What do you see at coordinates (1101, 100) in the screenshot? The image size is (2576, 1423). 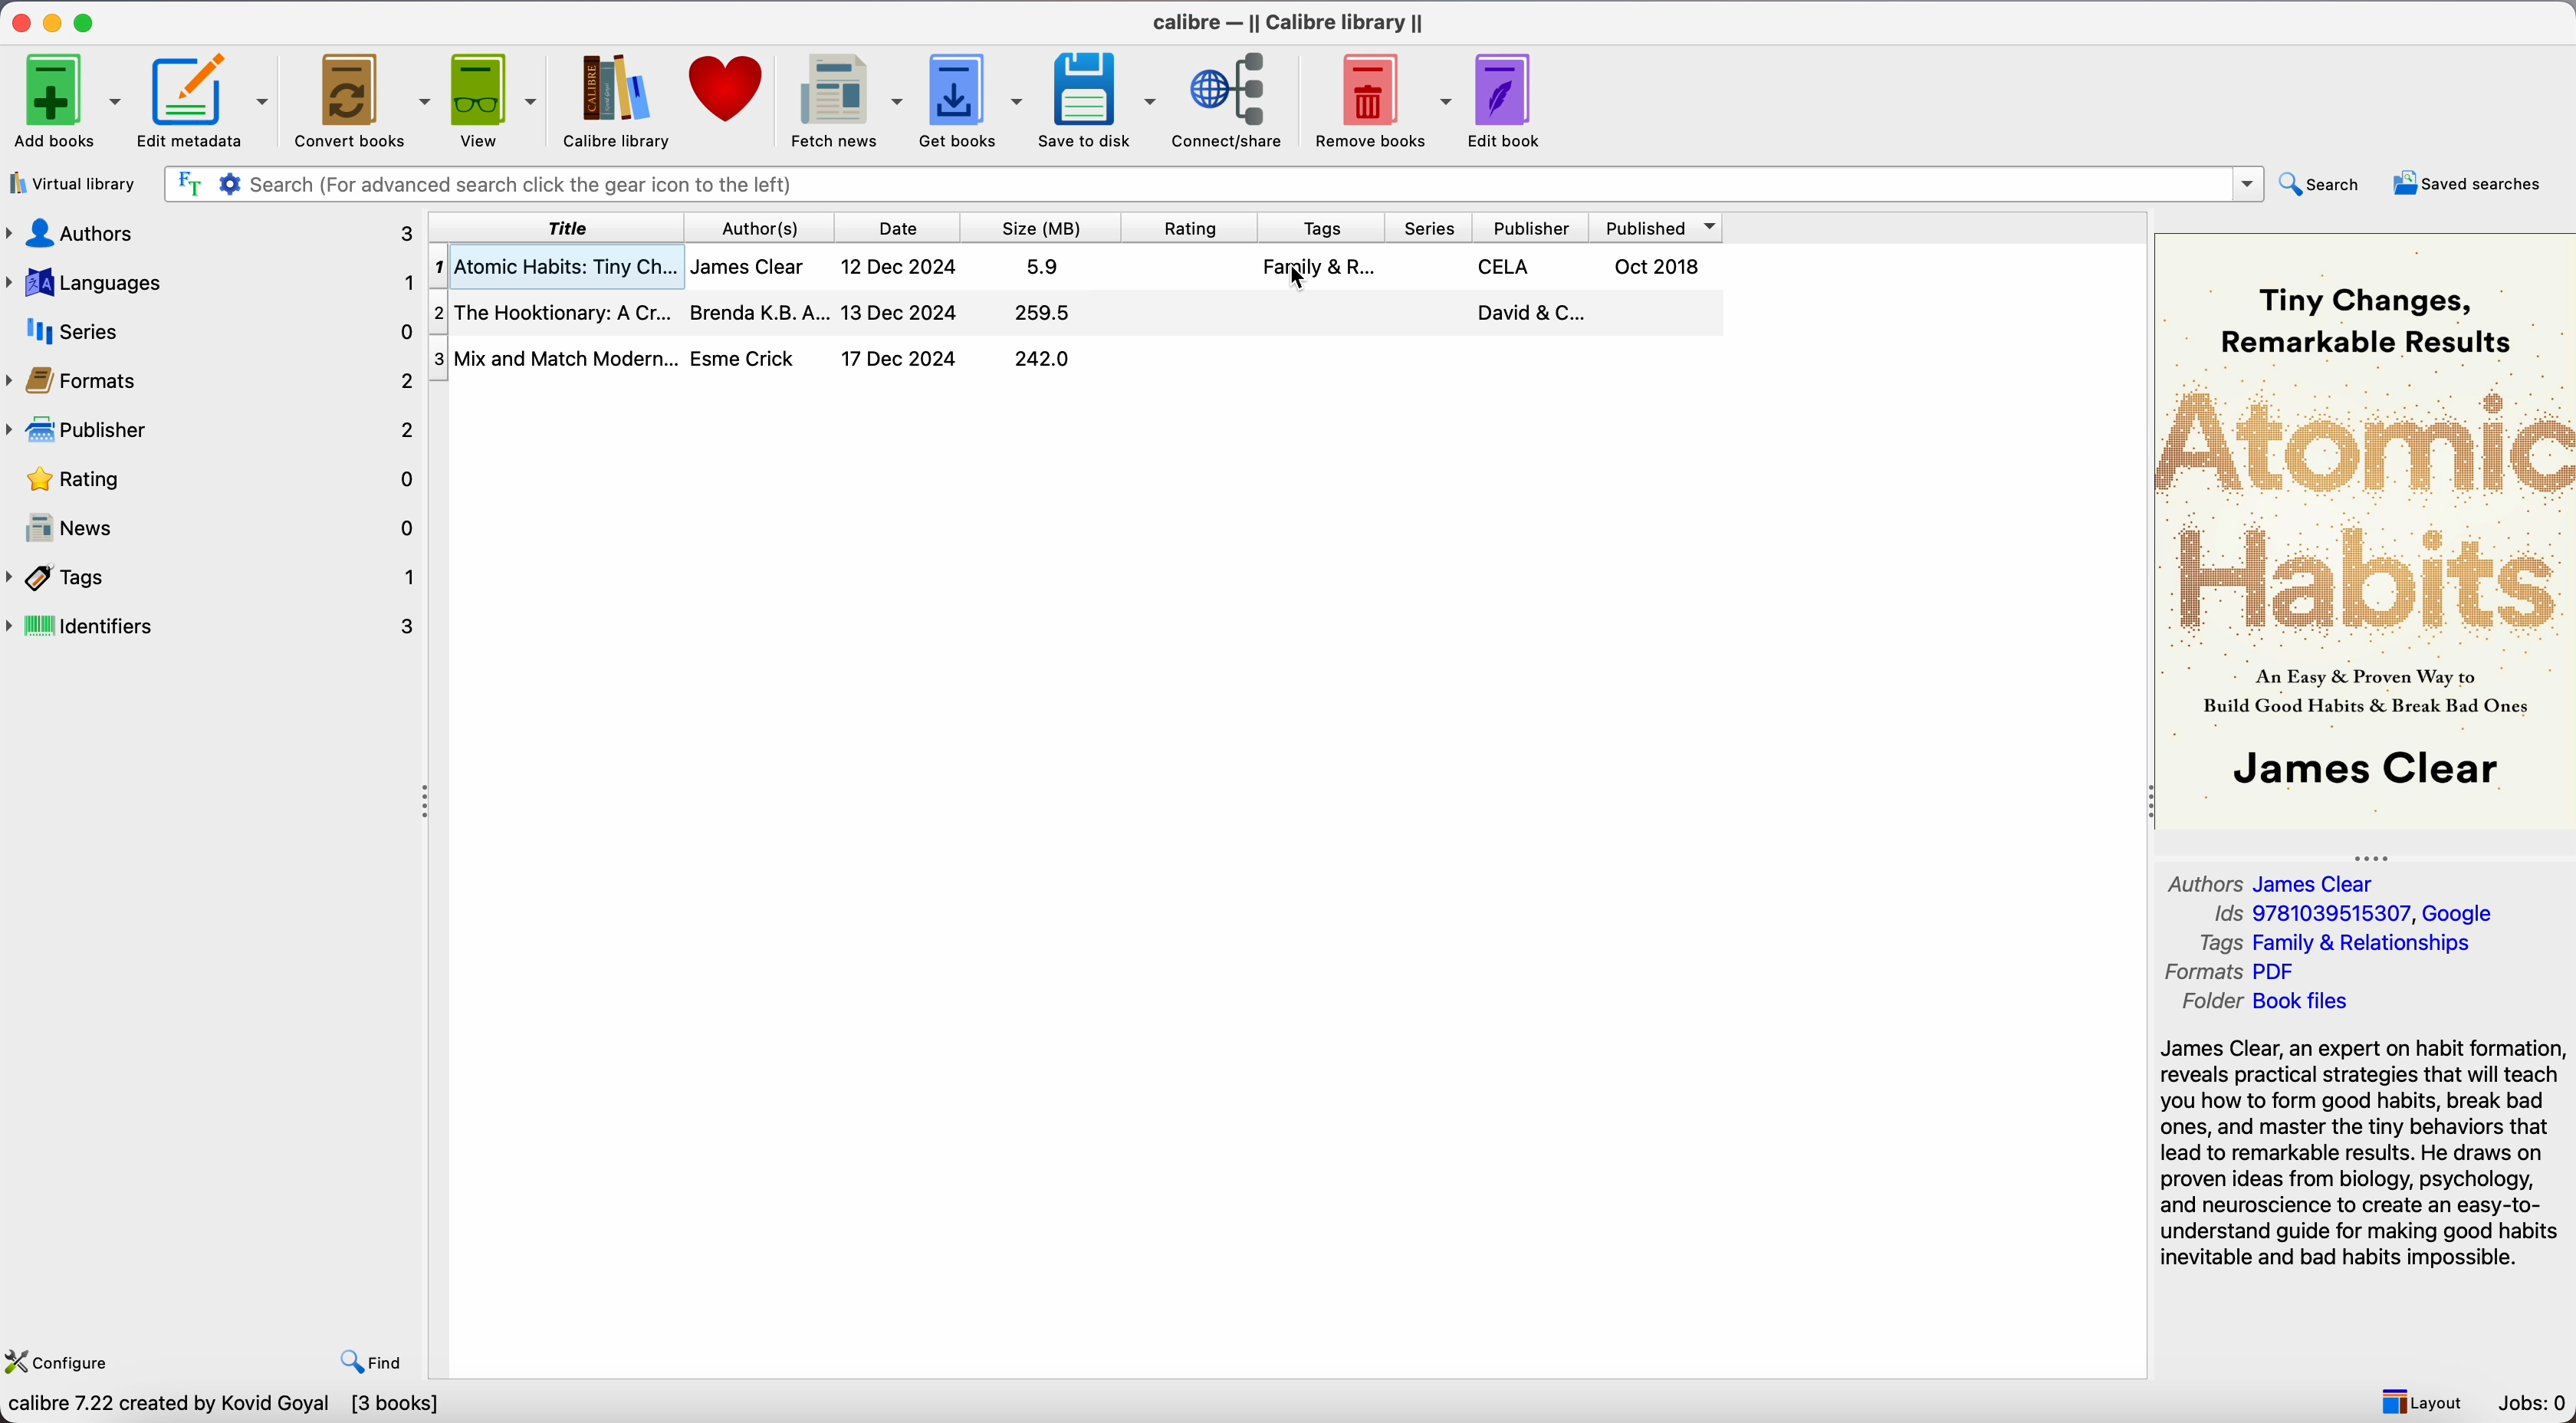 I see `save to disk` at bounding box center [1101, 100].